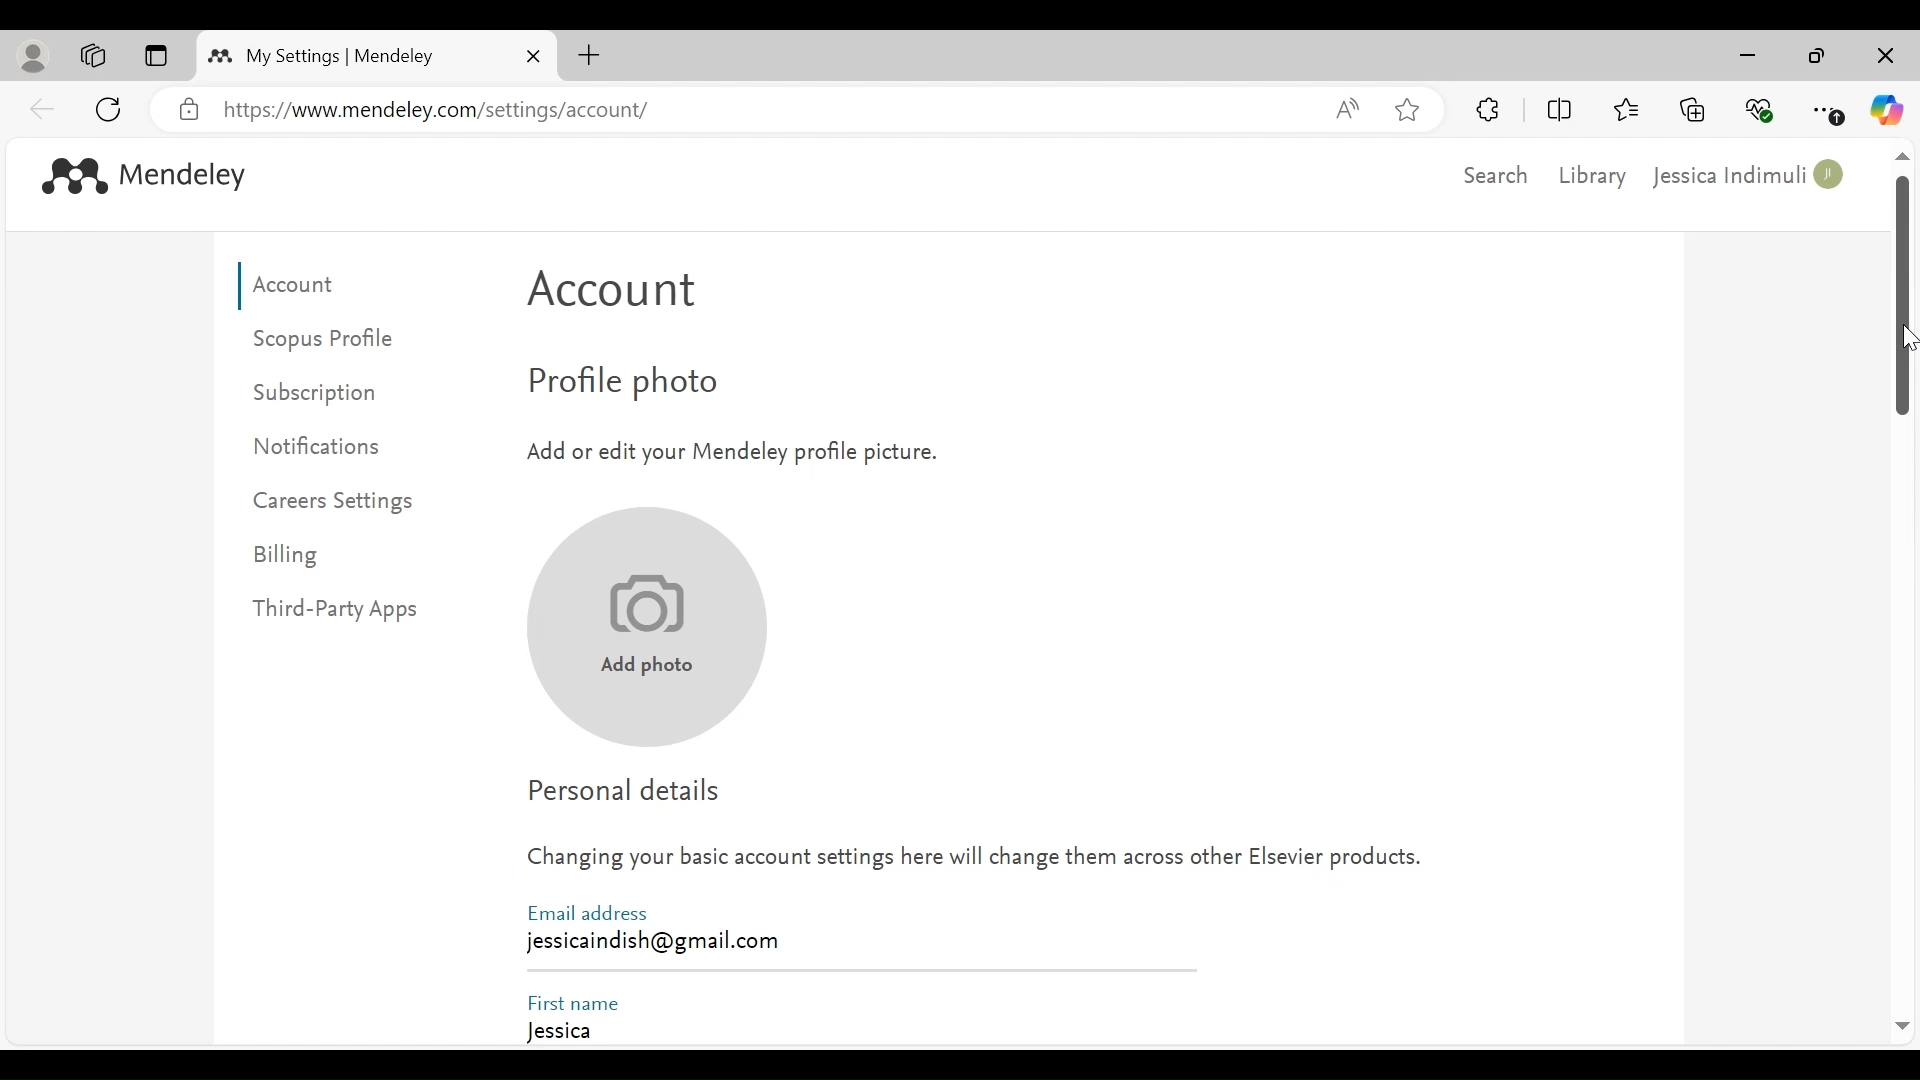 The image size is (1920, 1080). Describe the element at coordinates (329, 339) in the screenshot. I see `Scopus Profile` at that location.